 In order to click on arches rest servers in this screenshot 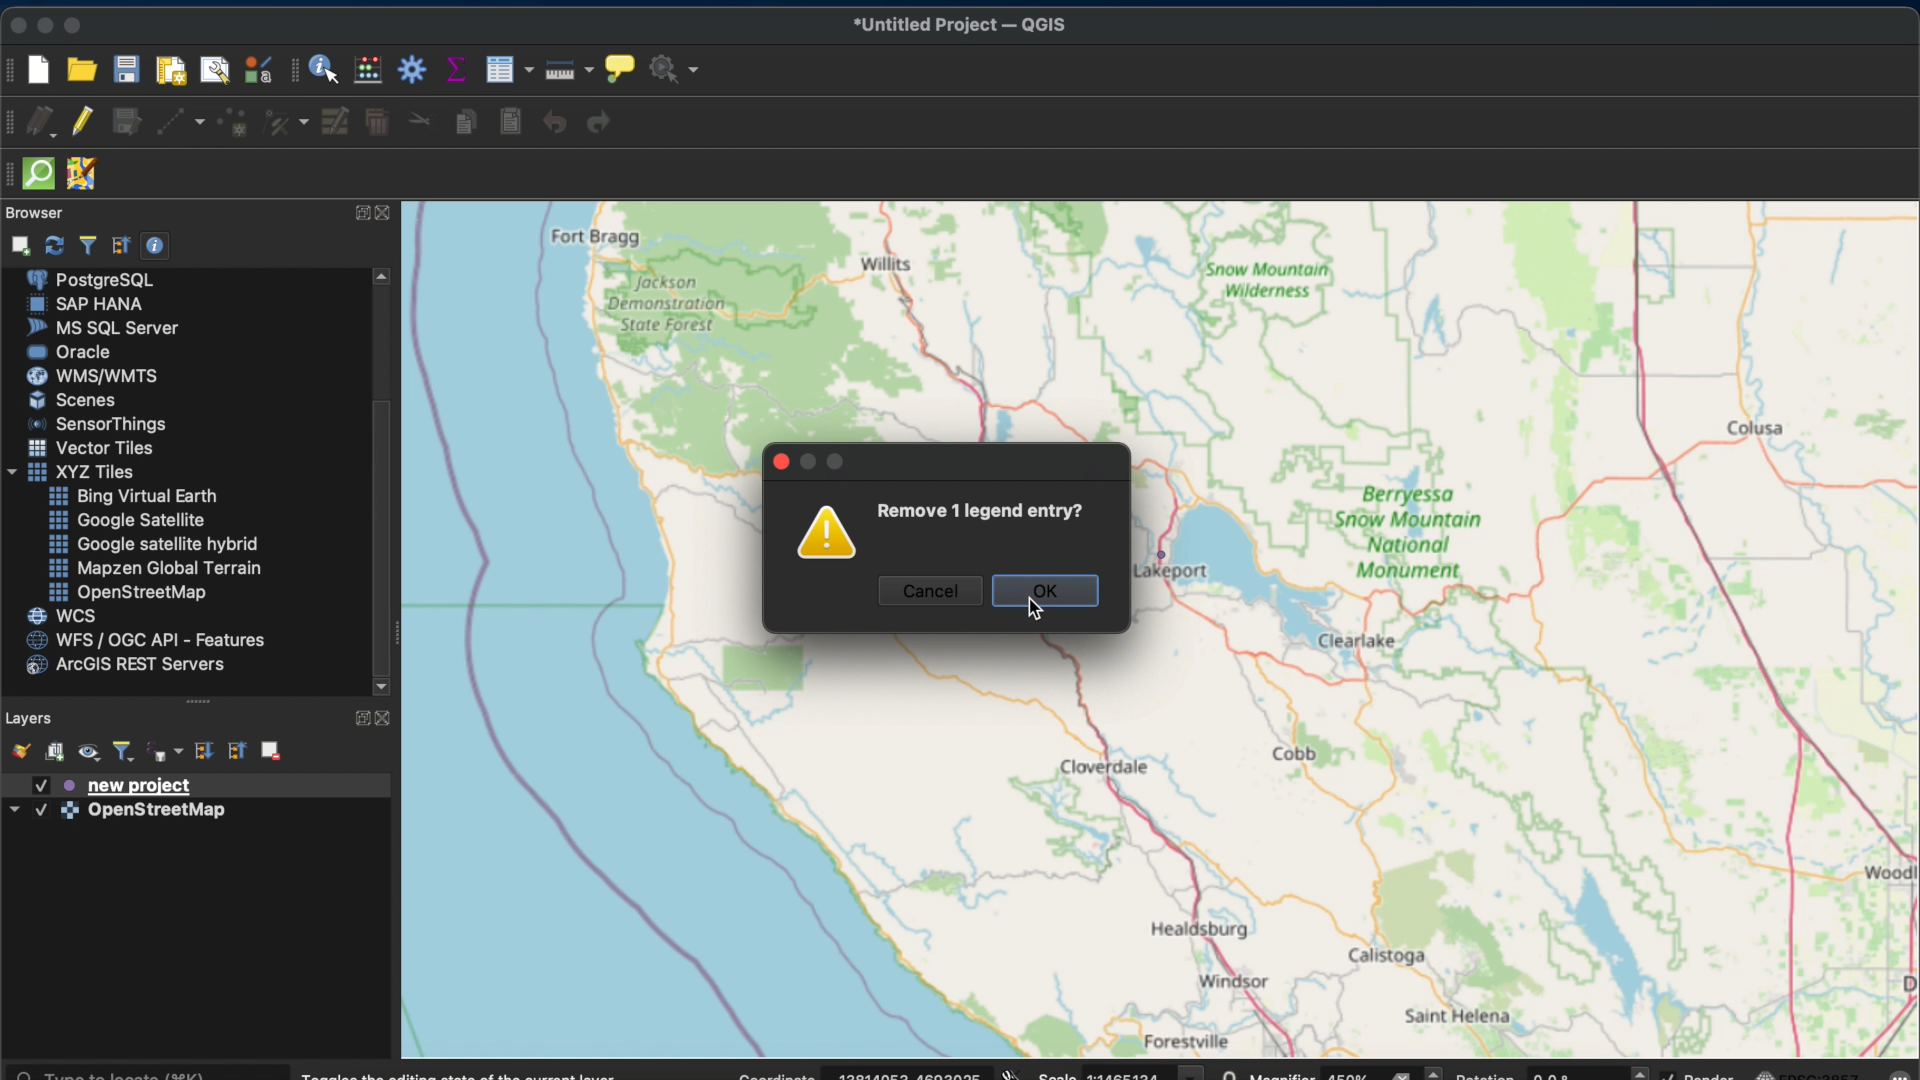, I will do `click(123, 666)`.